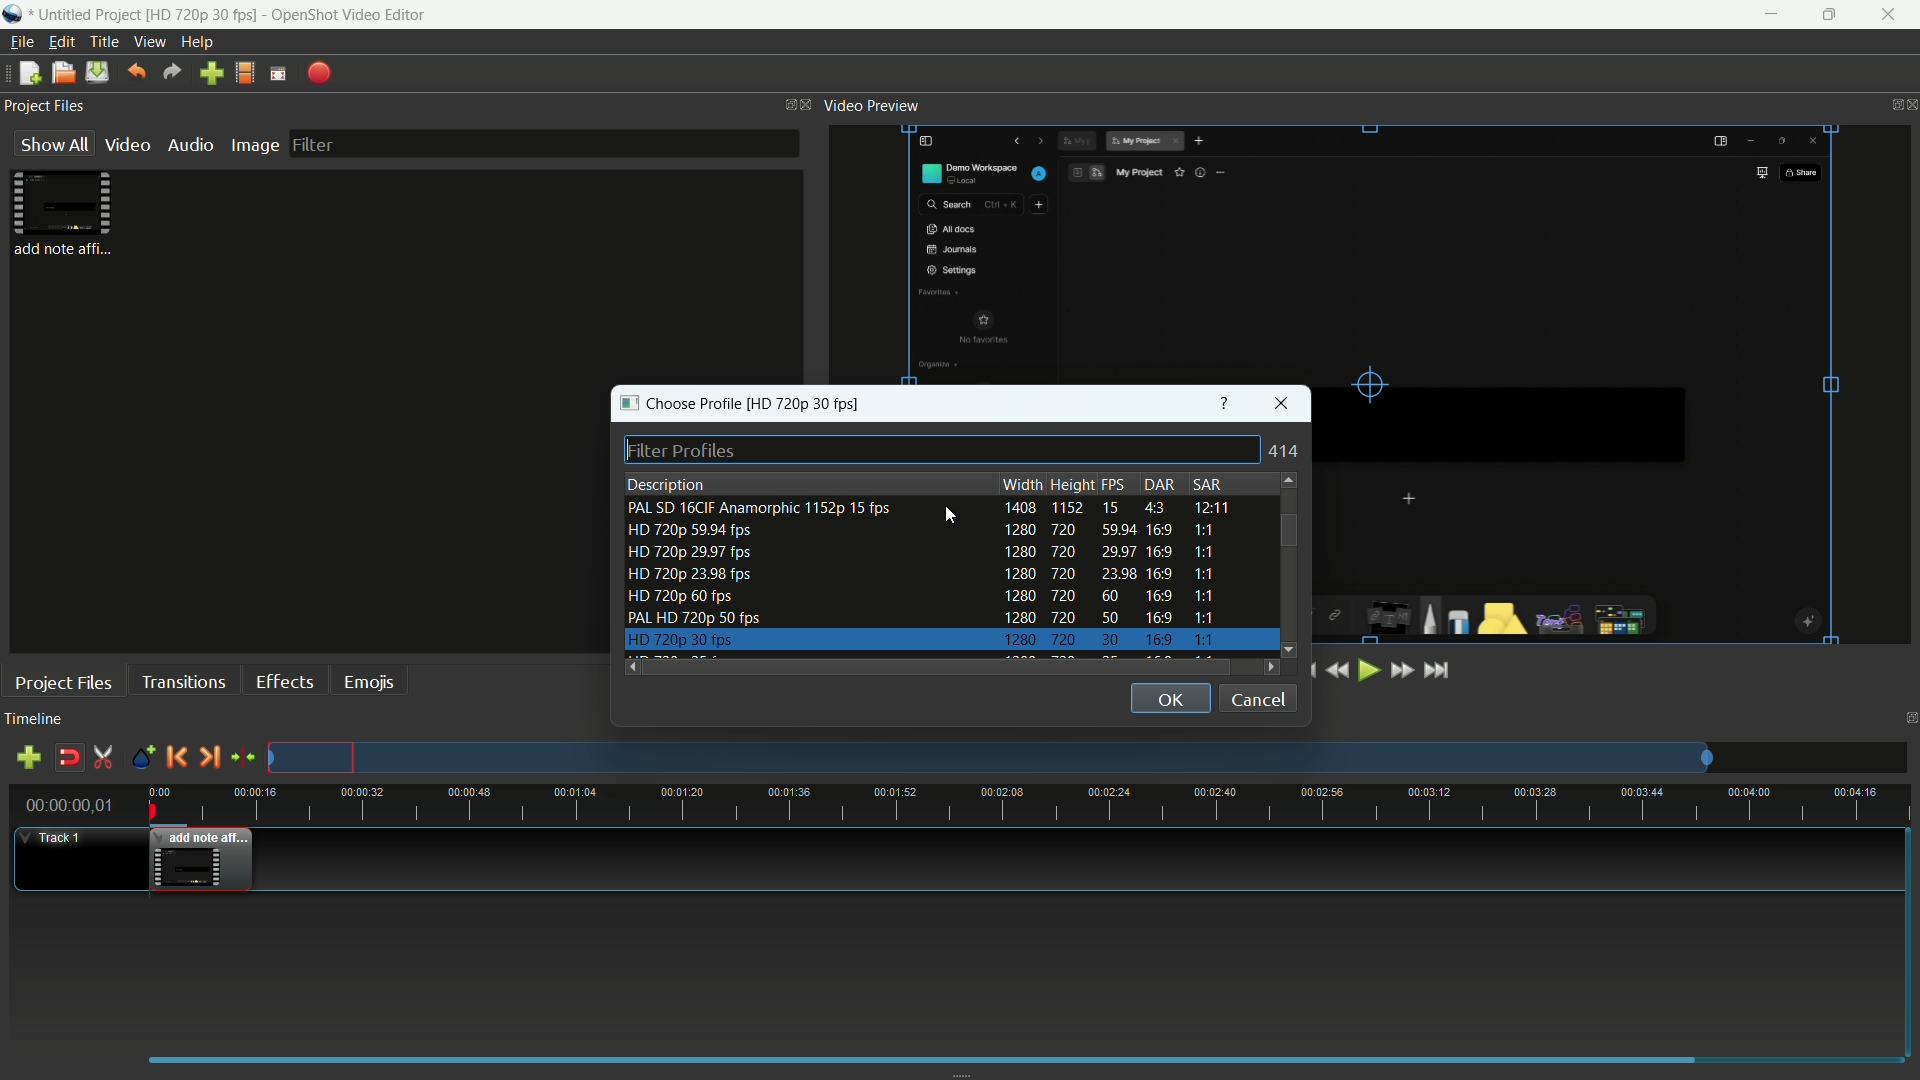 The height and width of the screenshot is (1080, 1920). Describe the element at coordinates (951, 515) in the screenshot. I see `Cursor` at that location.